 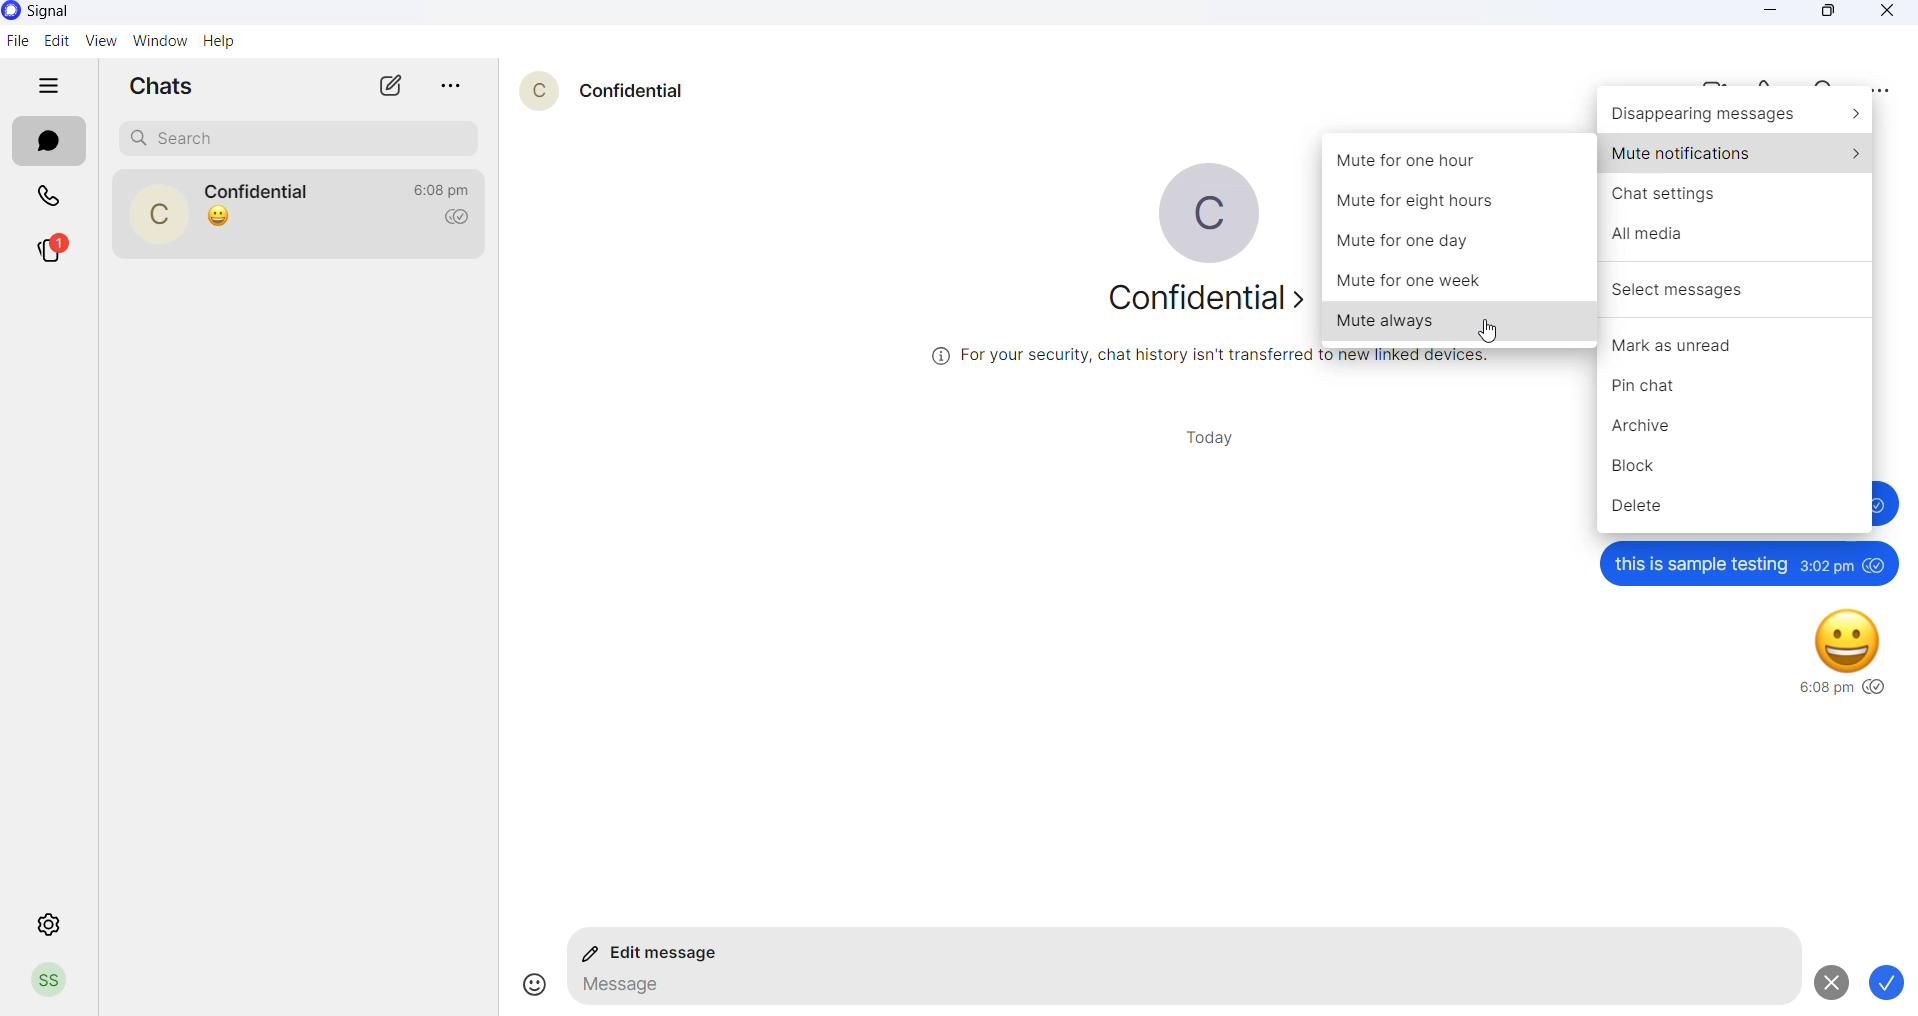 What do you see at coordinates (442, 189) in the screenshot?
I see `last message time` at bounding box center [442, 189].